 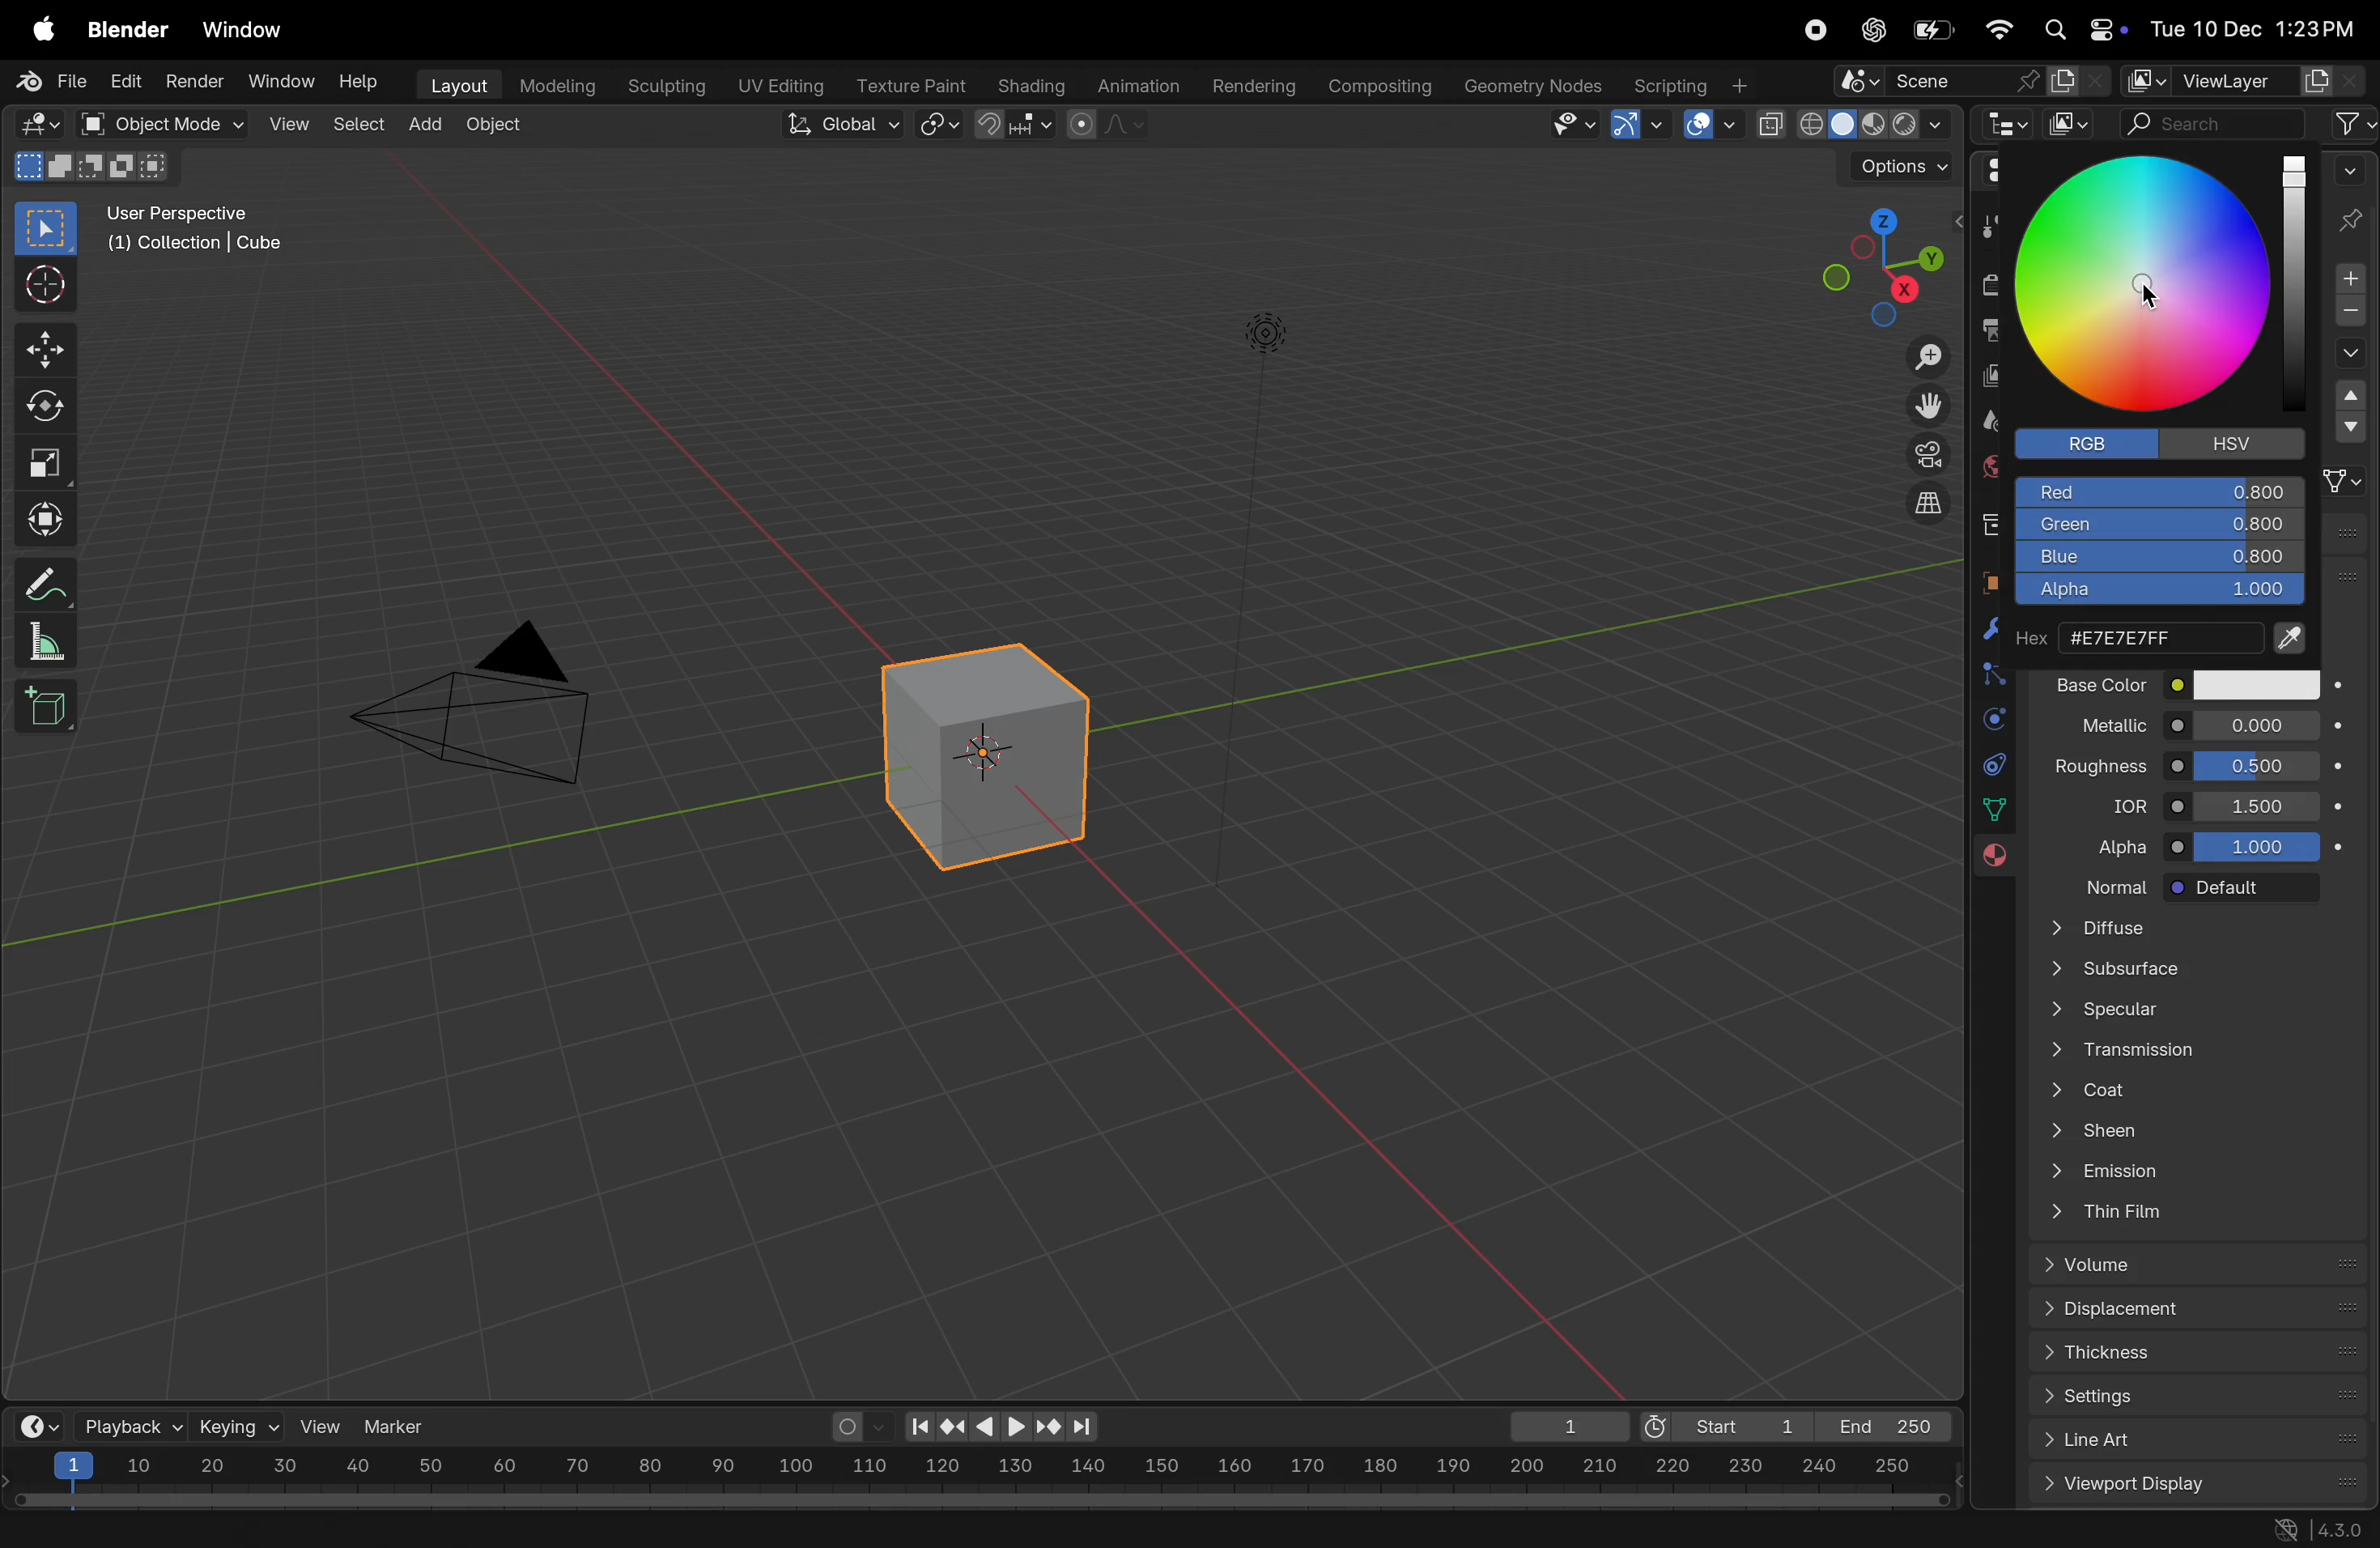 What do you see at coordinates (2260, 763) in the screenshot?
I see `0.000` at bounding box center [2260, 763].